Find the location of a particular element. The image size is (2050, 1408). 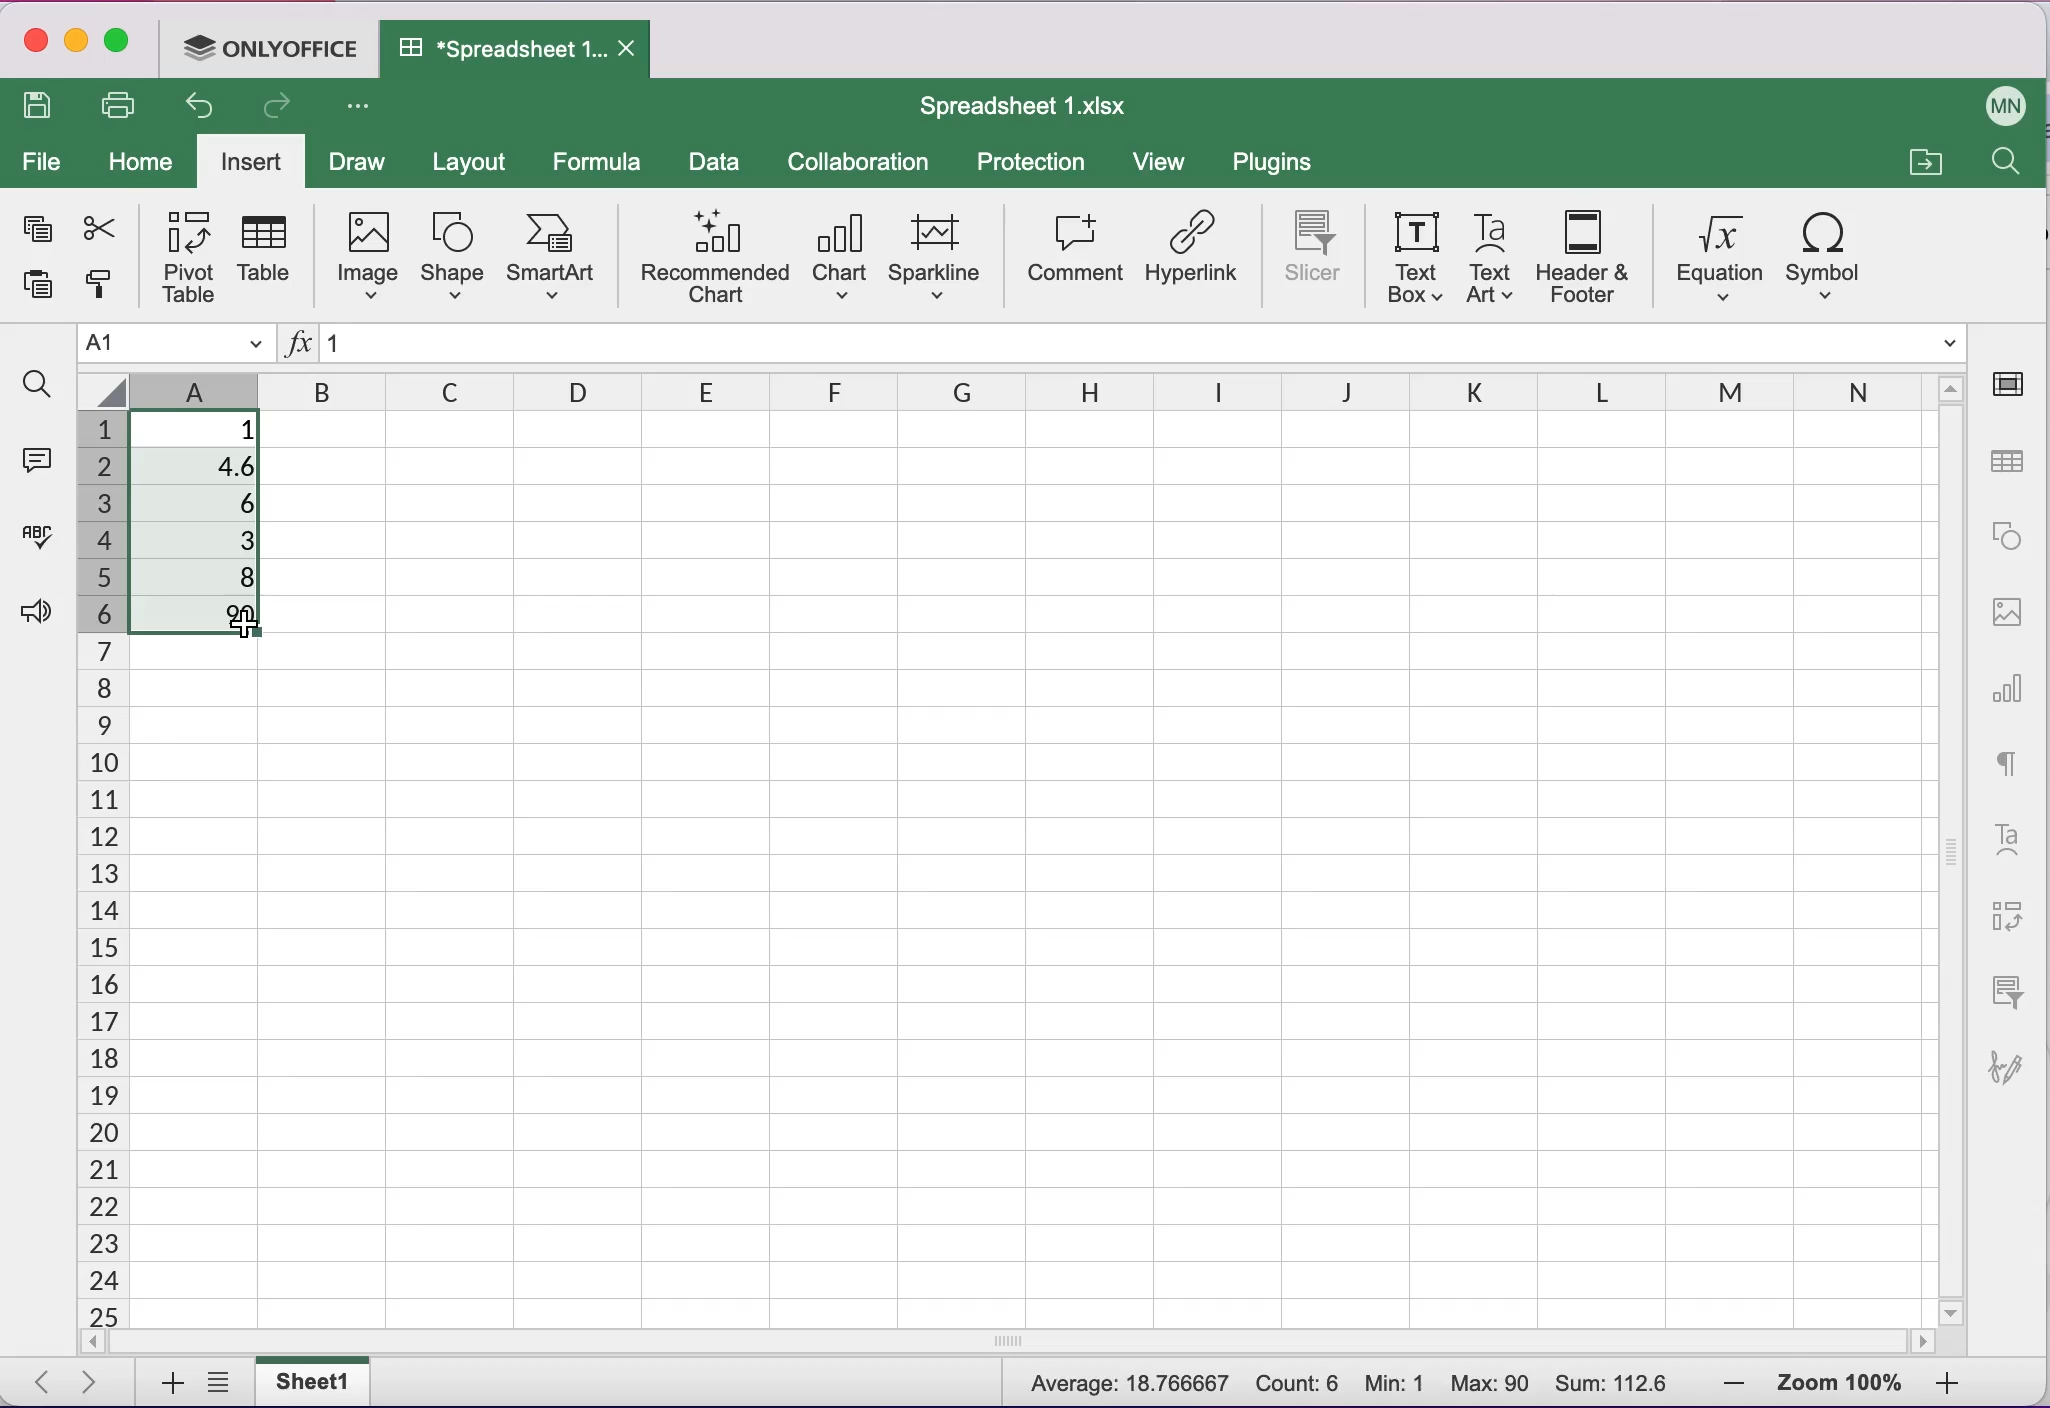

smart art is located at coordinates (555, 255).